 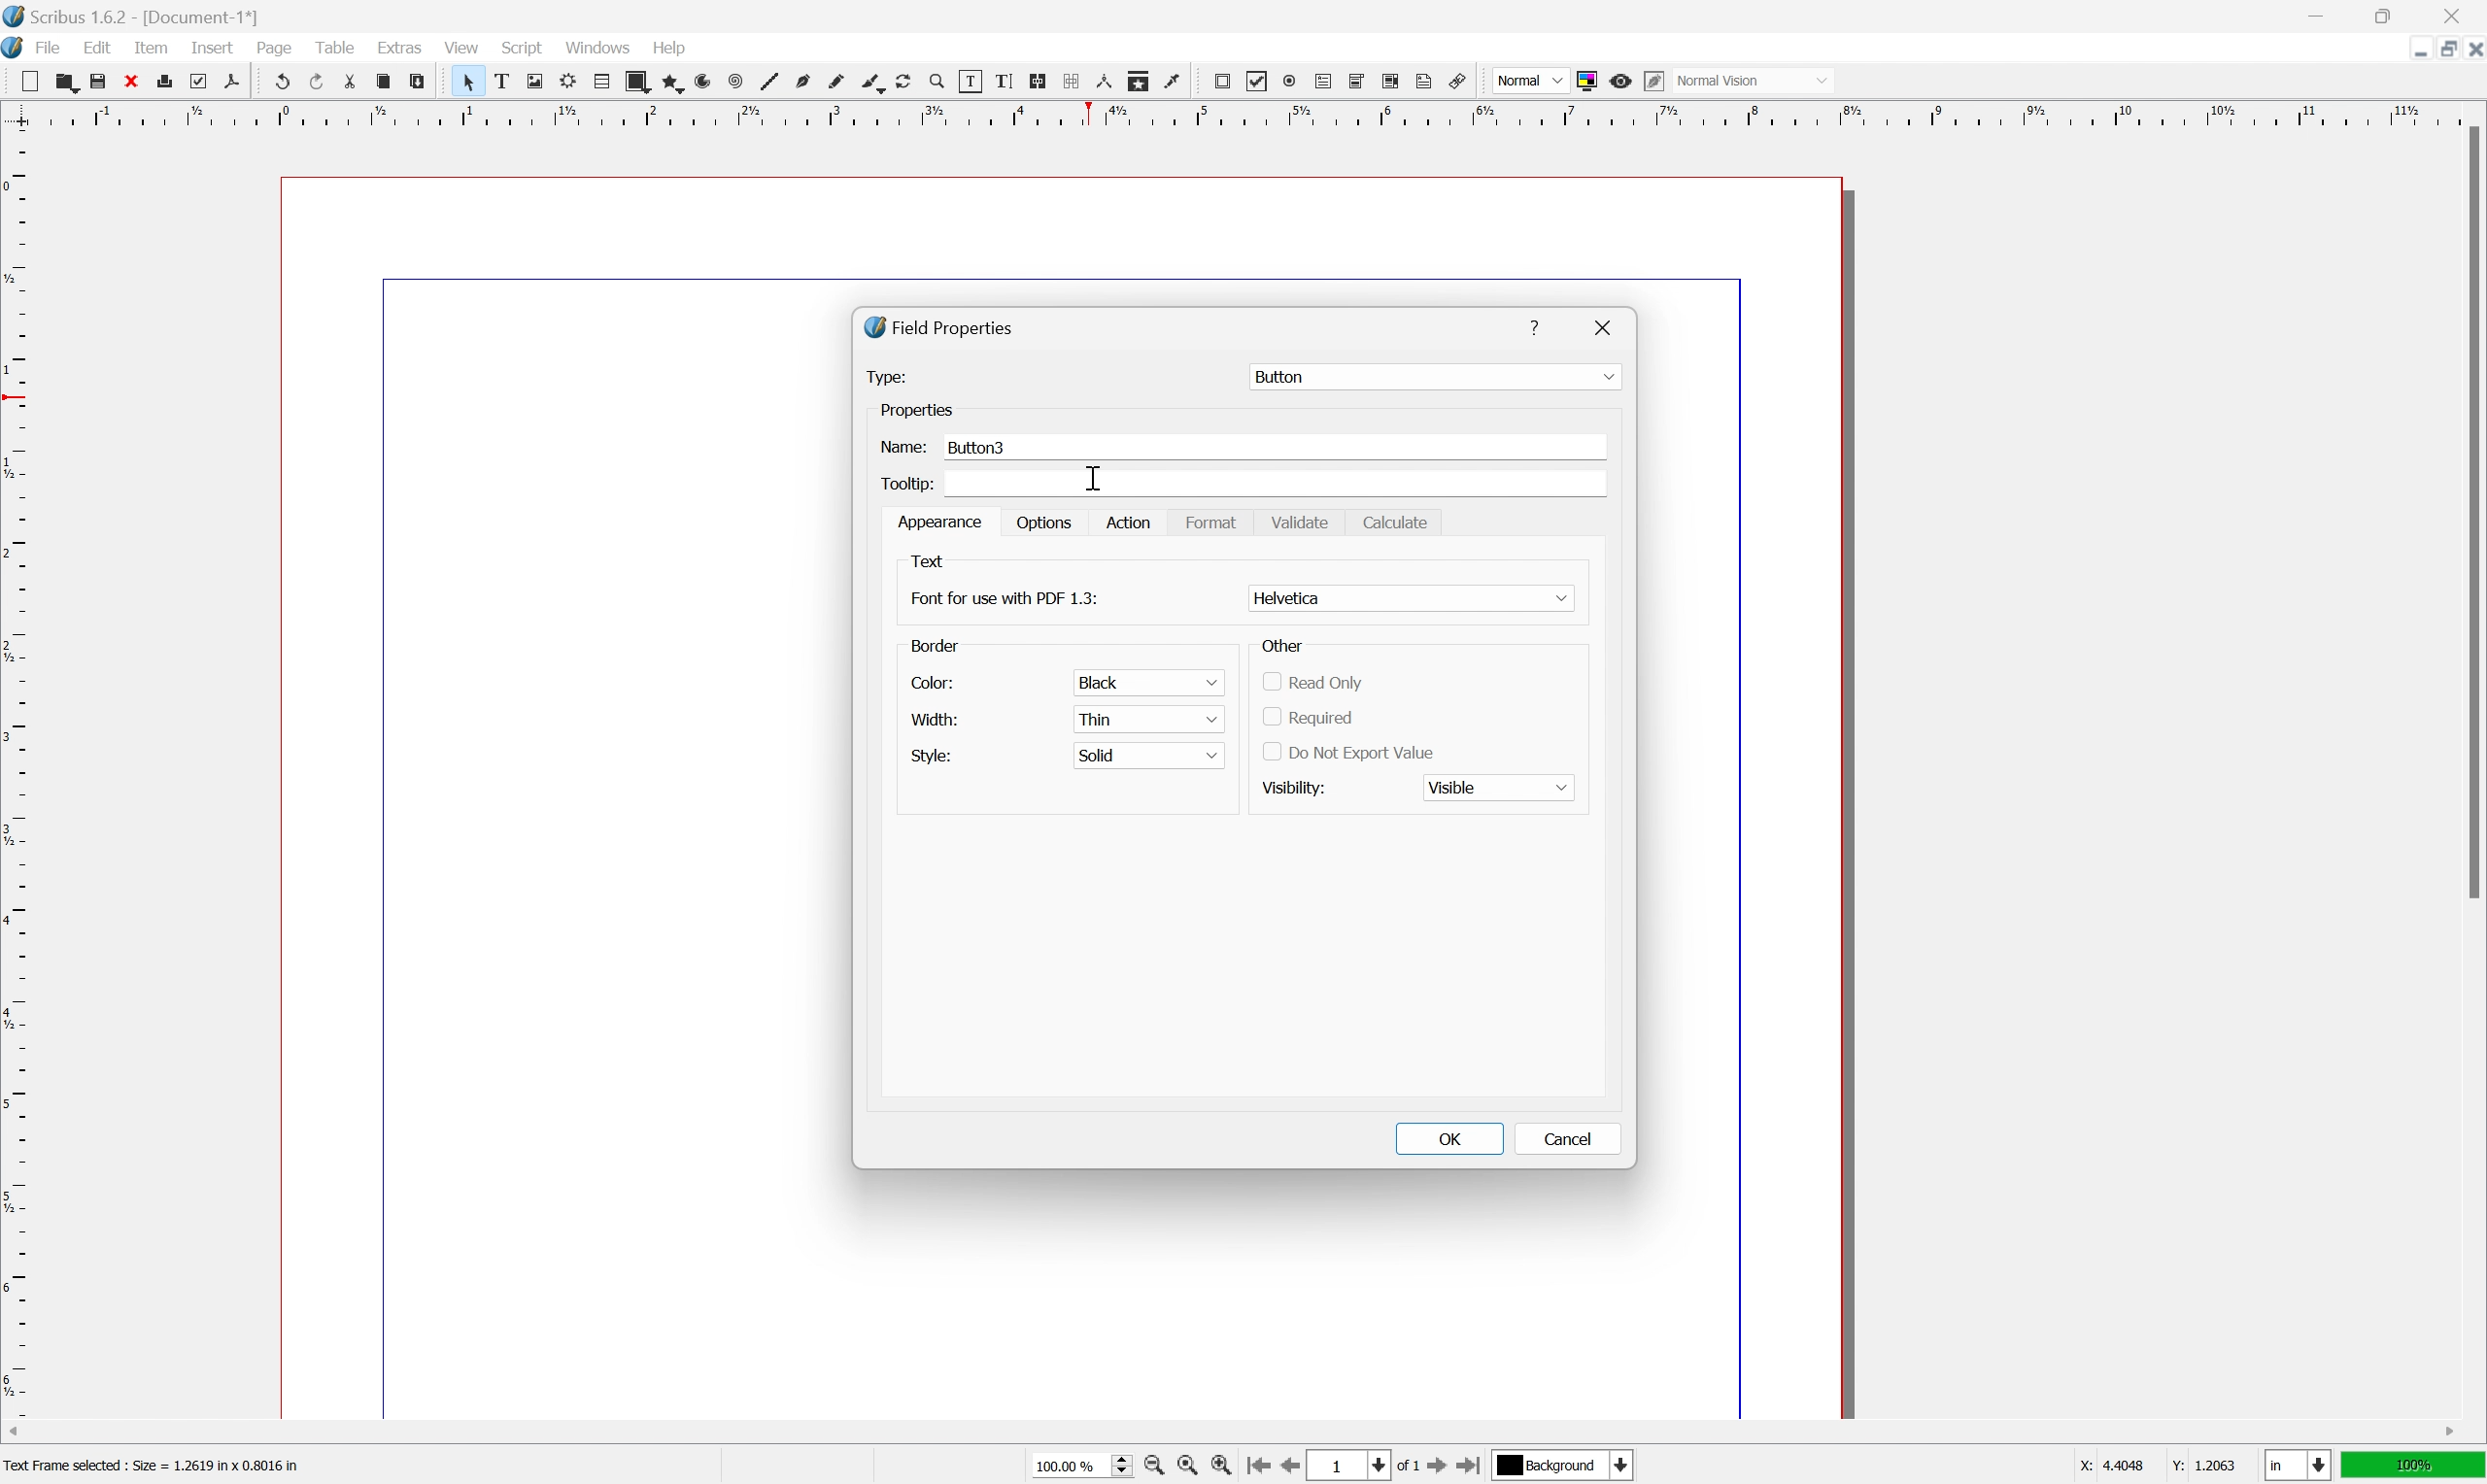 What do you see at coordinates (1289, 1469) in the screenshot?
I see `go to previous page` at bounding box center [1289, 1469].